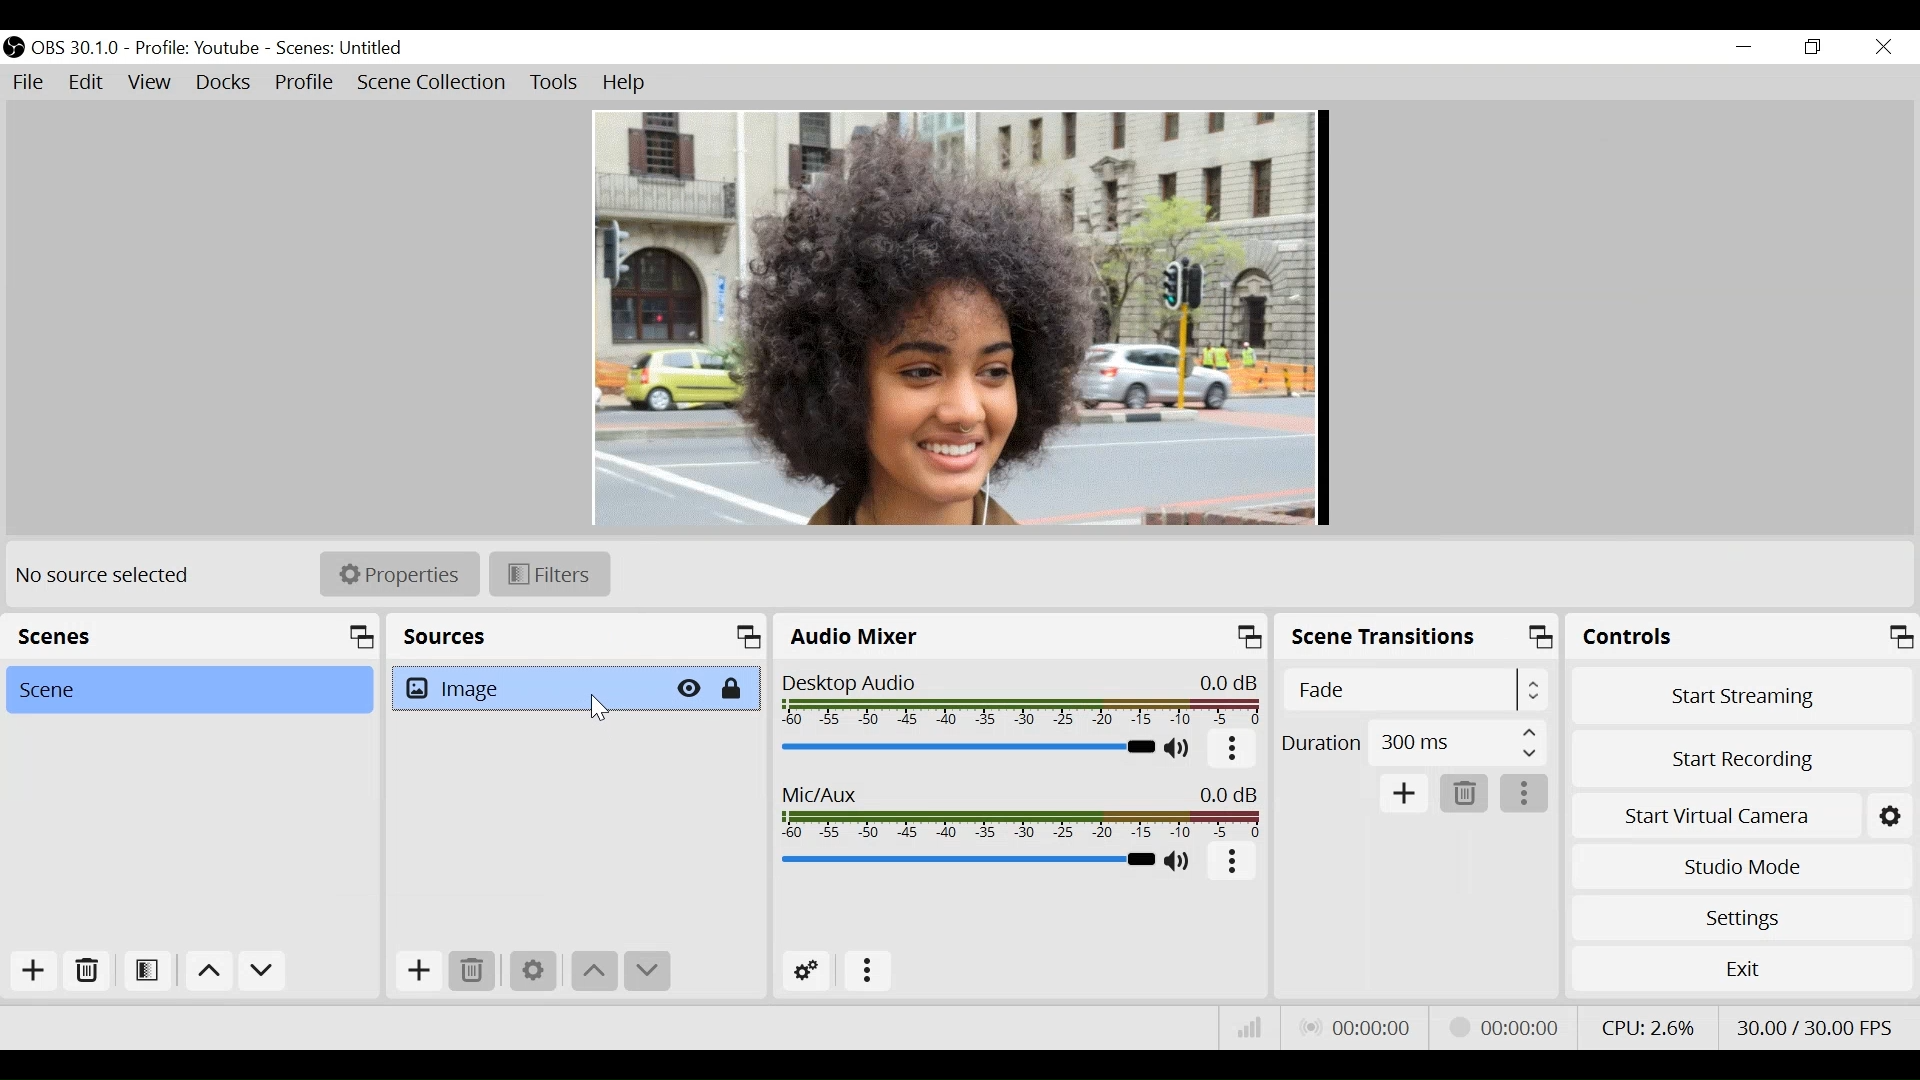 This screenshot has height=1080, width=1920. I want to click on Recording Status, so click(1504, 1027).